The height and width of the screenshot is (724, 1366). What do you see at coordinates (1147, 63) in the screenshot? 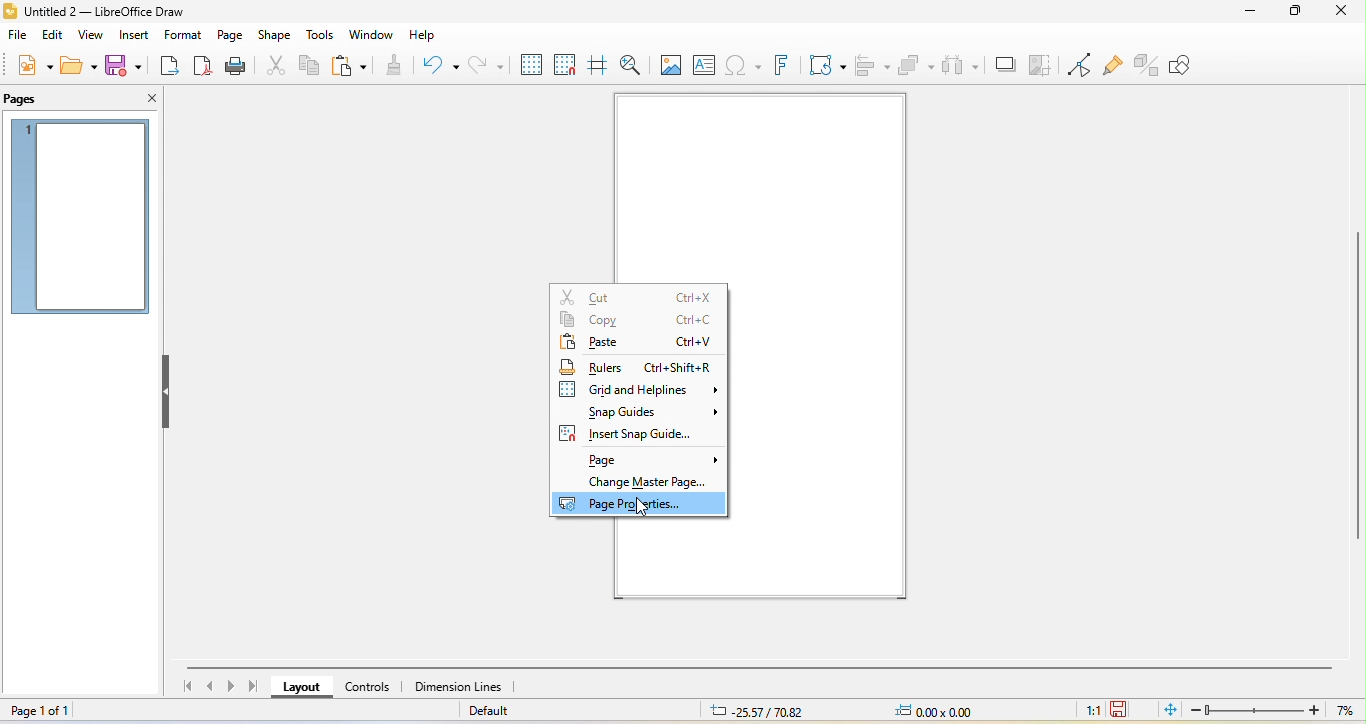
I see `toggle extrusion` at bounding box center [1147, 63].